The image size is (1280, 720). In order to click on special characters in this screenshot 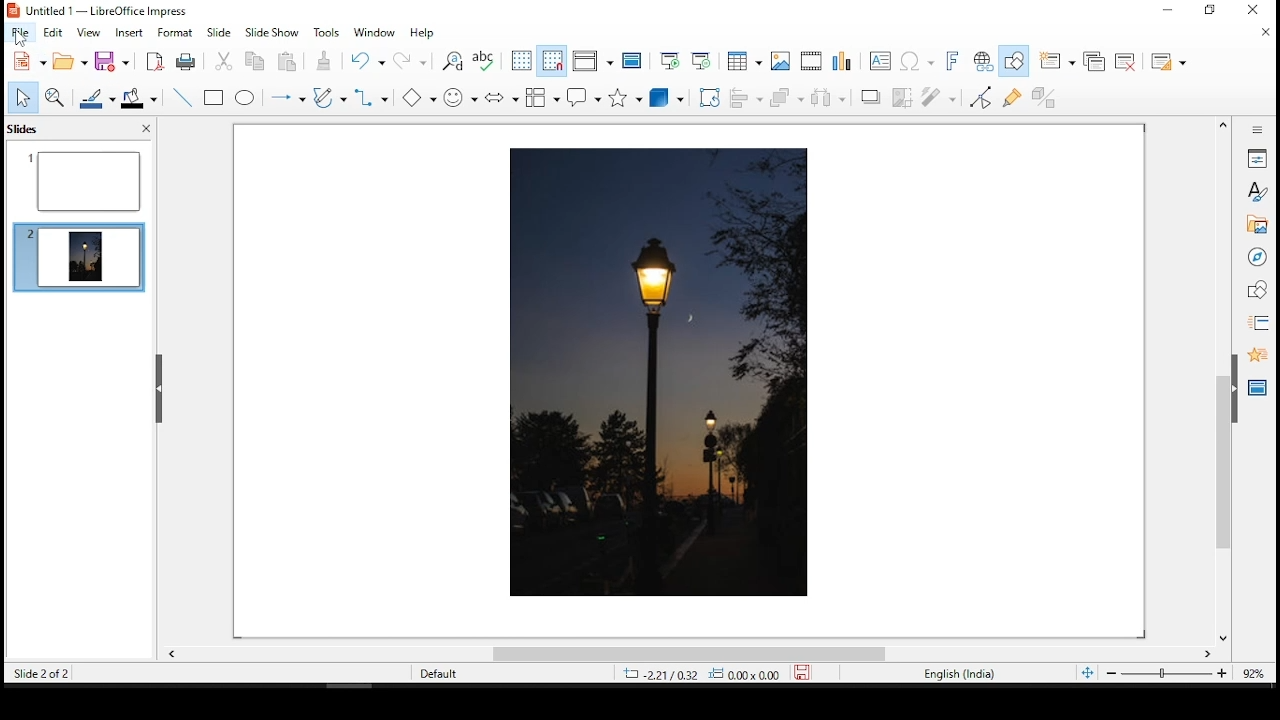, I will do `click(916, 61)`.